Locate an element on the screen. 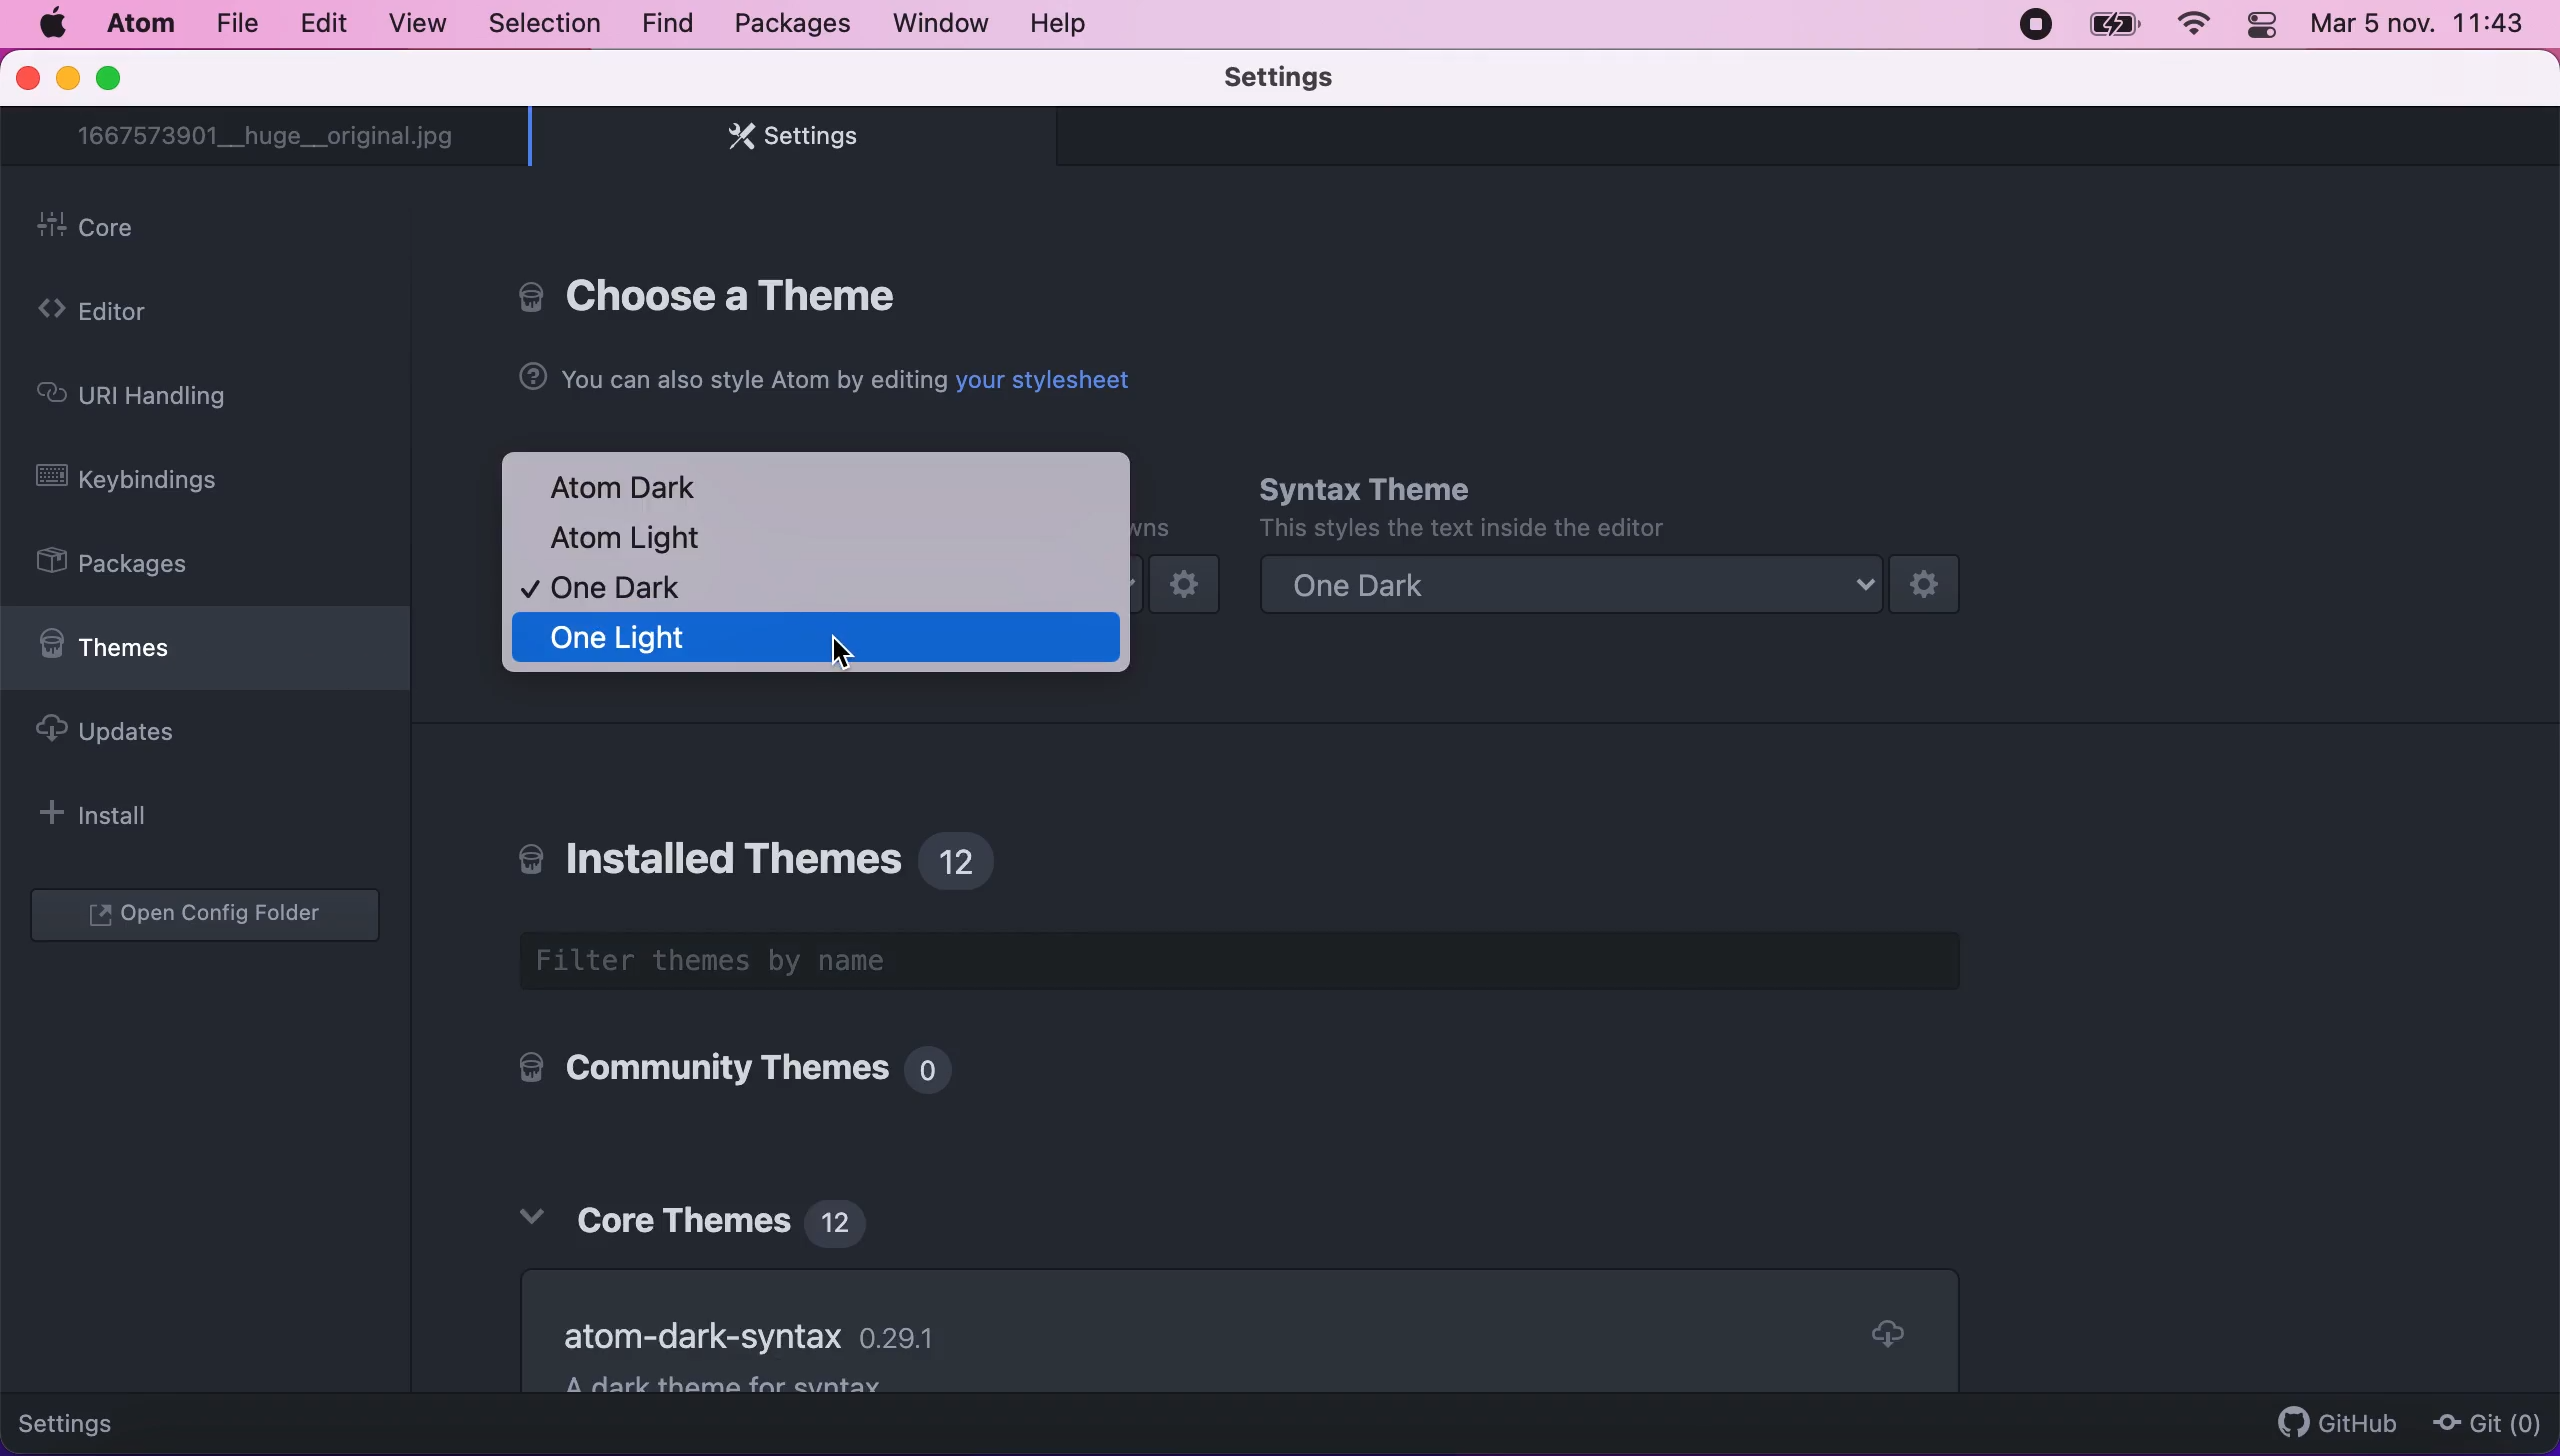 This screenshot has width=2560, height=1456. packages is located at coordinates (787, 24).